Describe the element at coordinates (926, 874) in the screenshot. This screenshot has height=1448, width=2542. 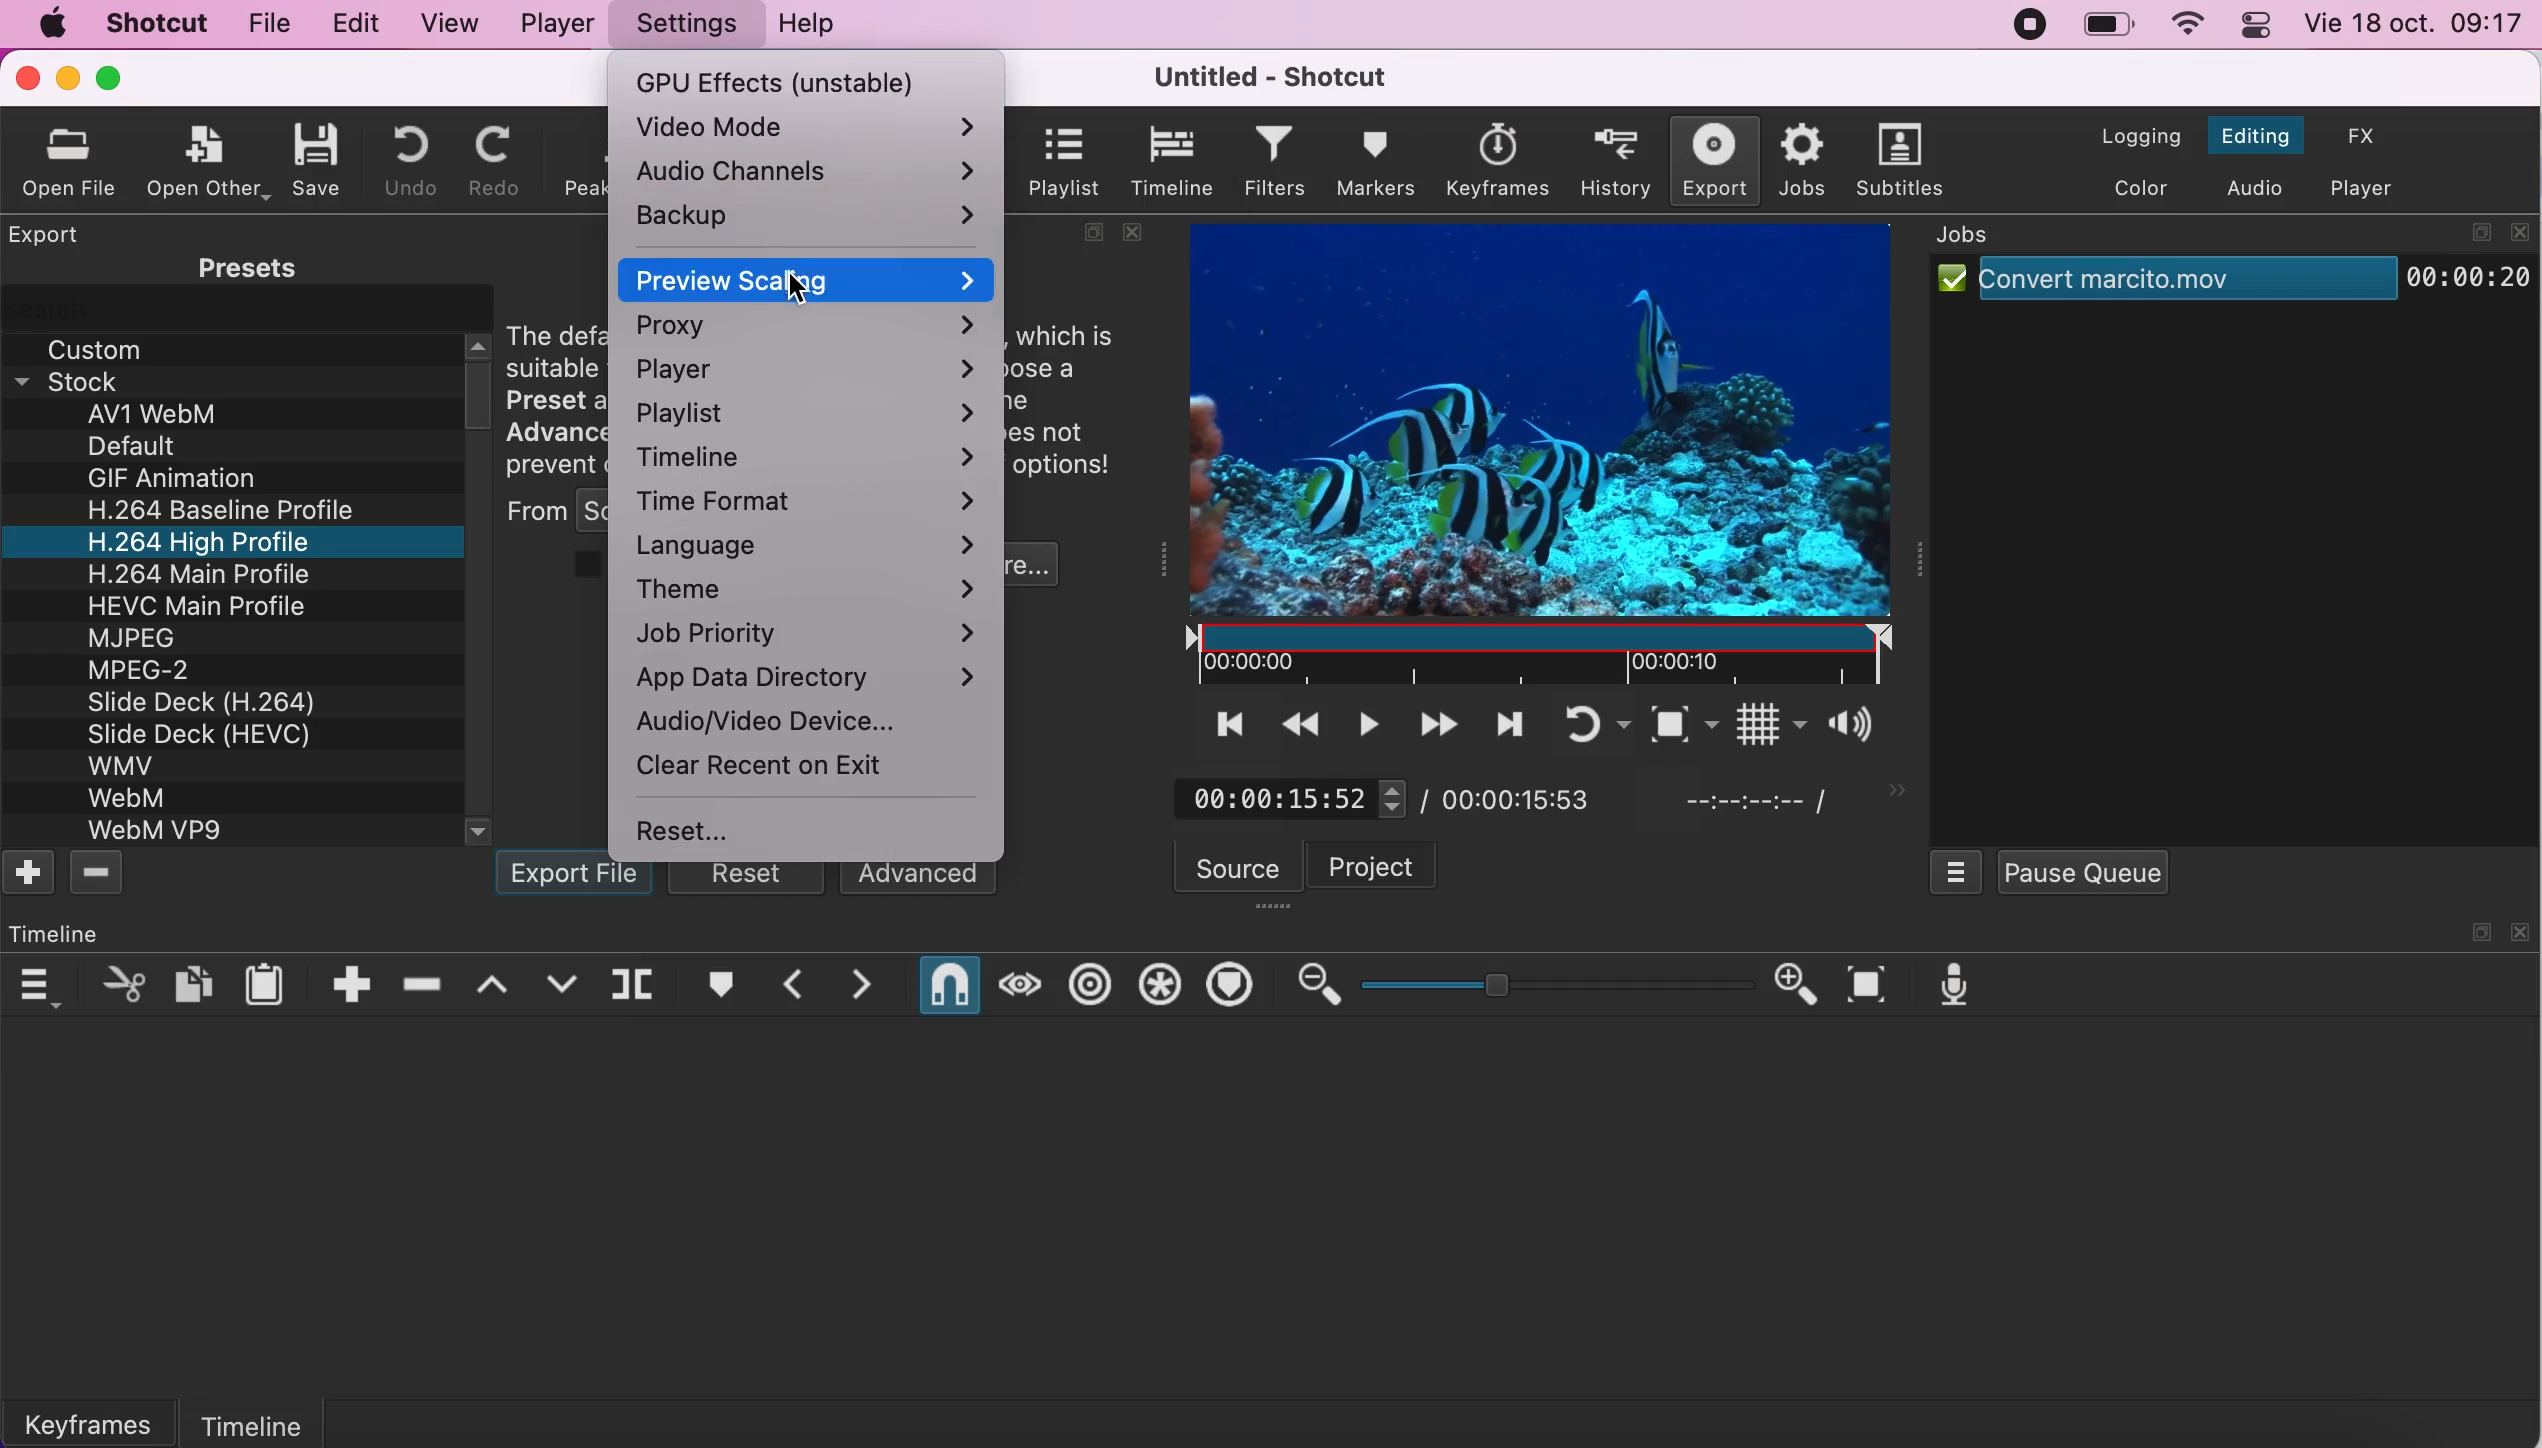
I see `advanced` at that location.